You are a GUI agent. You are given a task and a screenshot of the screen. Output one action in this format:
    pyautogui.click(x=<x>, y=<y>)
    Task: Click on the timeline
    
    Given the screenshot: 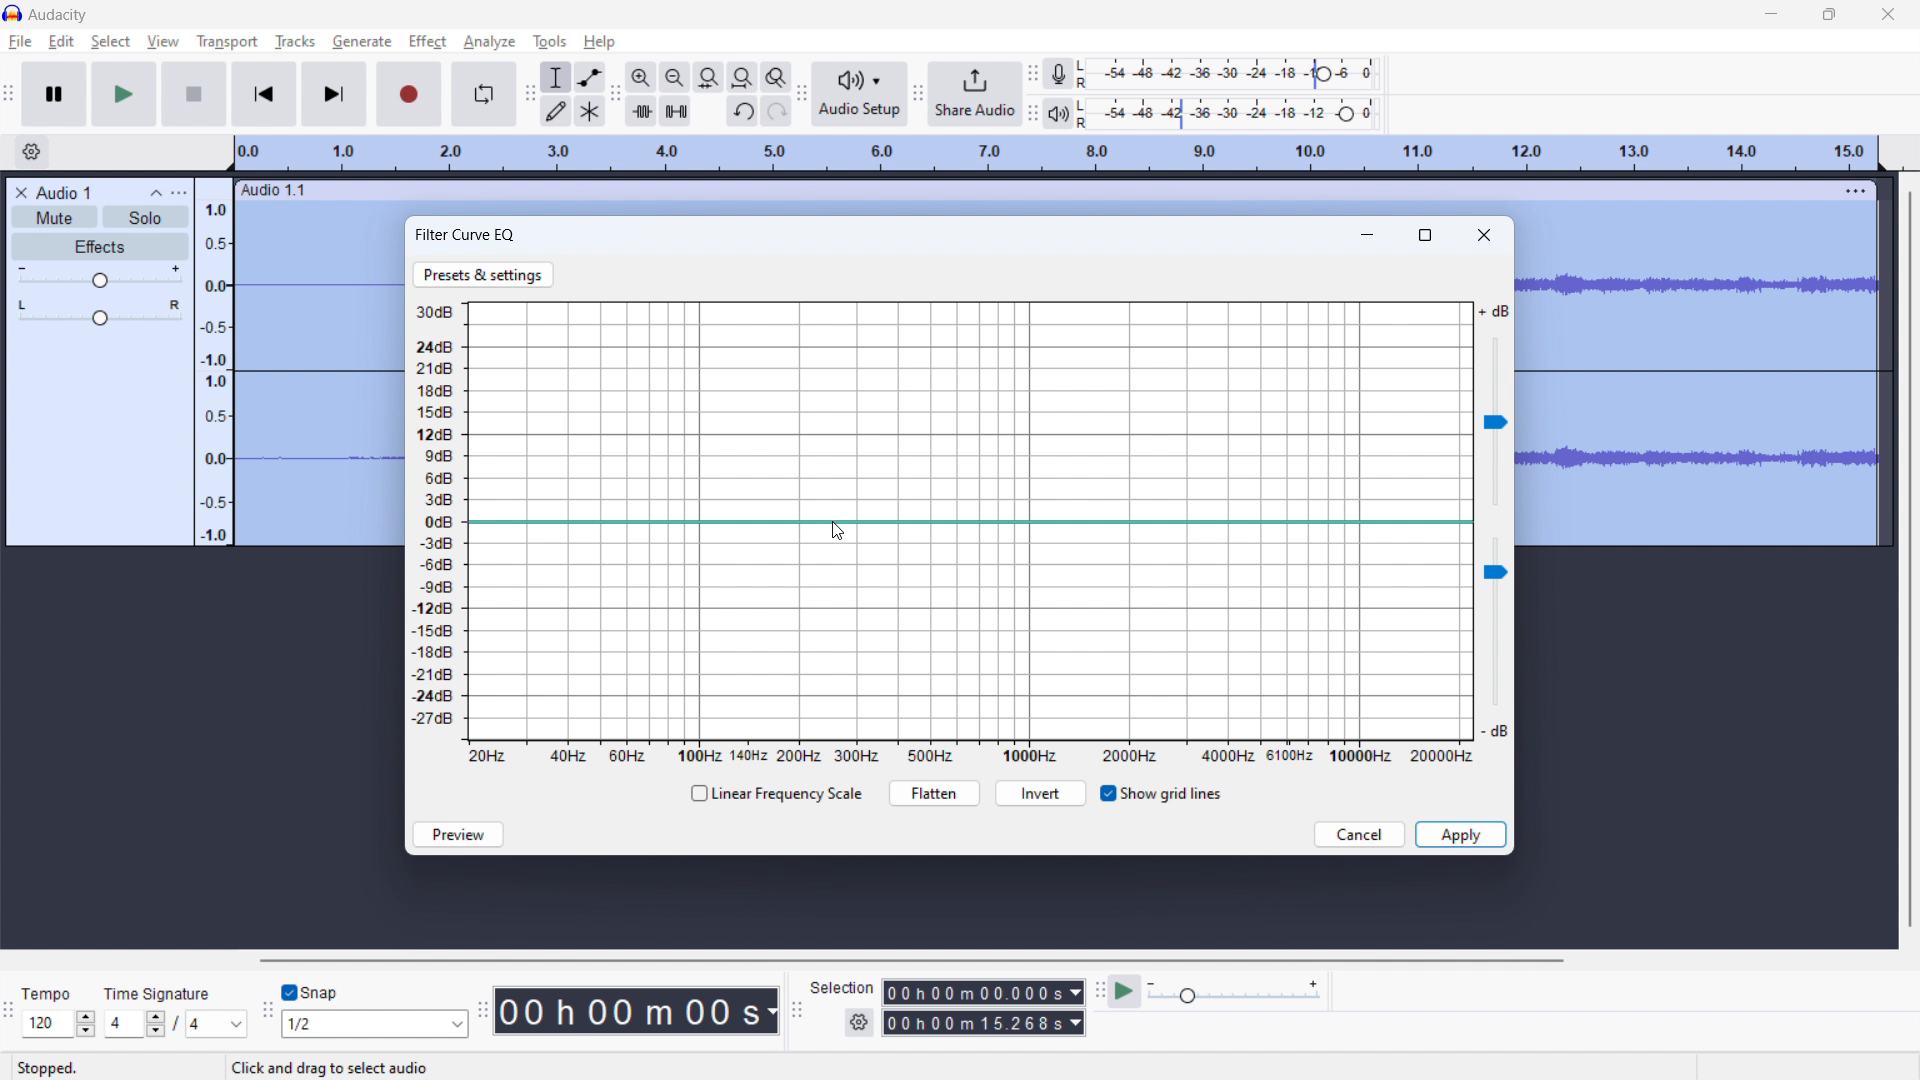 What is the action you would take?
    pyautogui.click(x=1059, y=154)
    